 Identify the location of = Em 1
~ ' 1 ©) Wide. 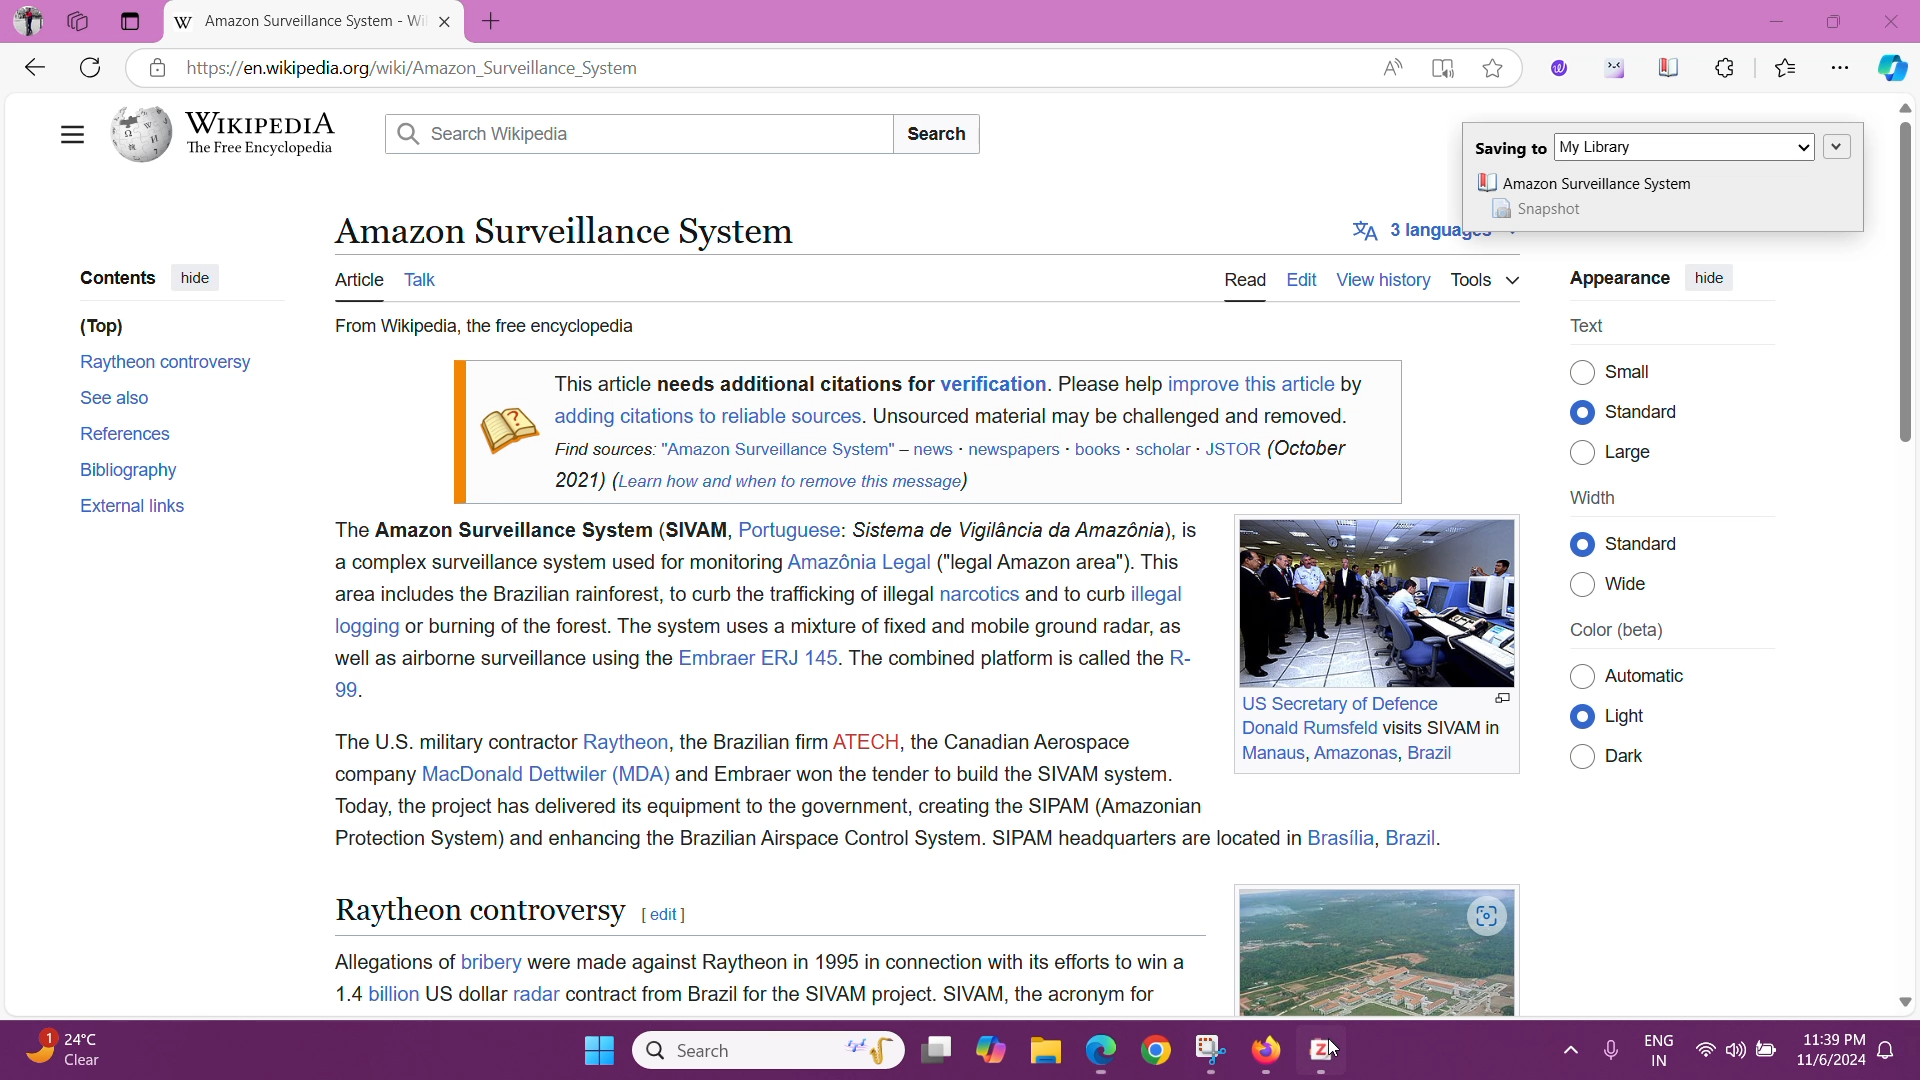
(1636, 589).